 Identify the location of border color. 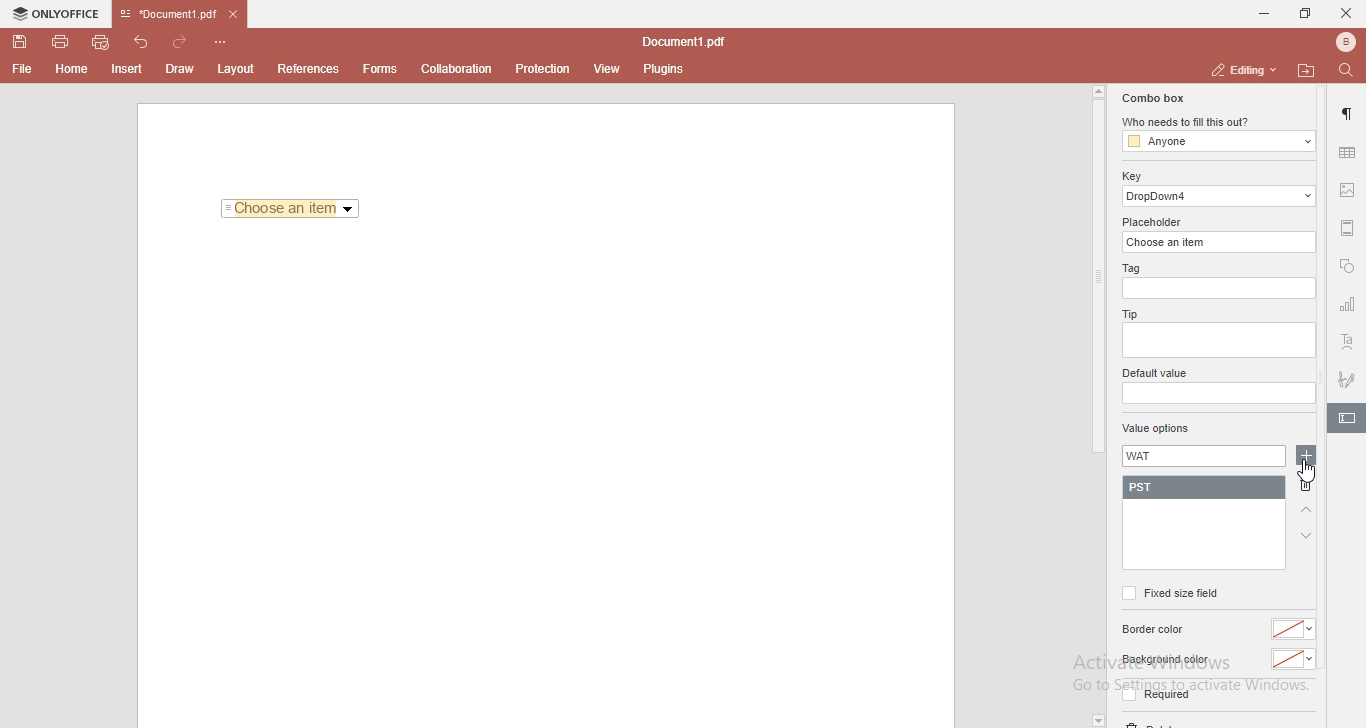
(1156, 630).